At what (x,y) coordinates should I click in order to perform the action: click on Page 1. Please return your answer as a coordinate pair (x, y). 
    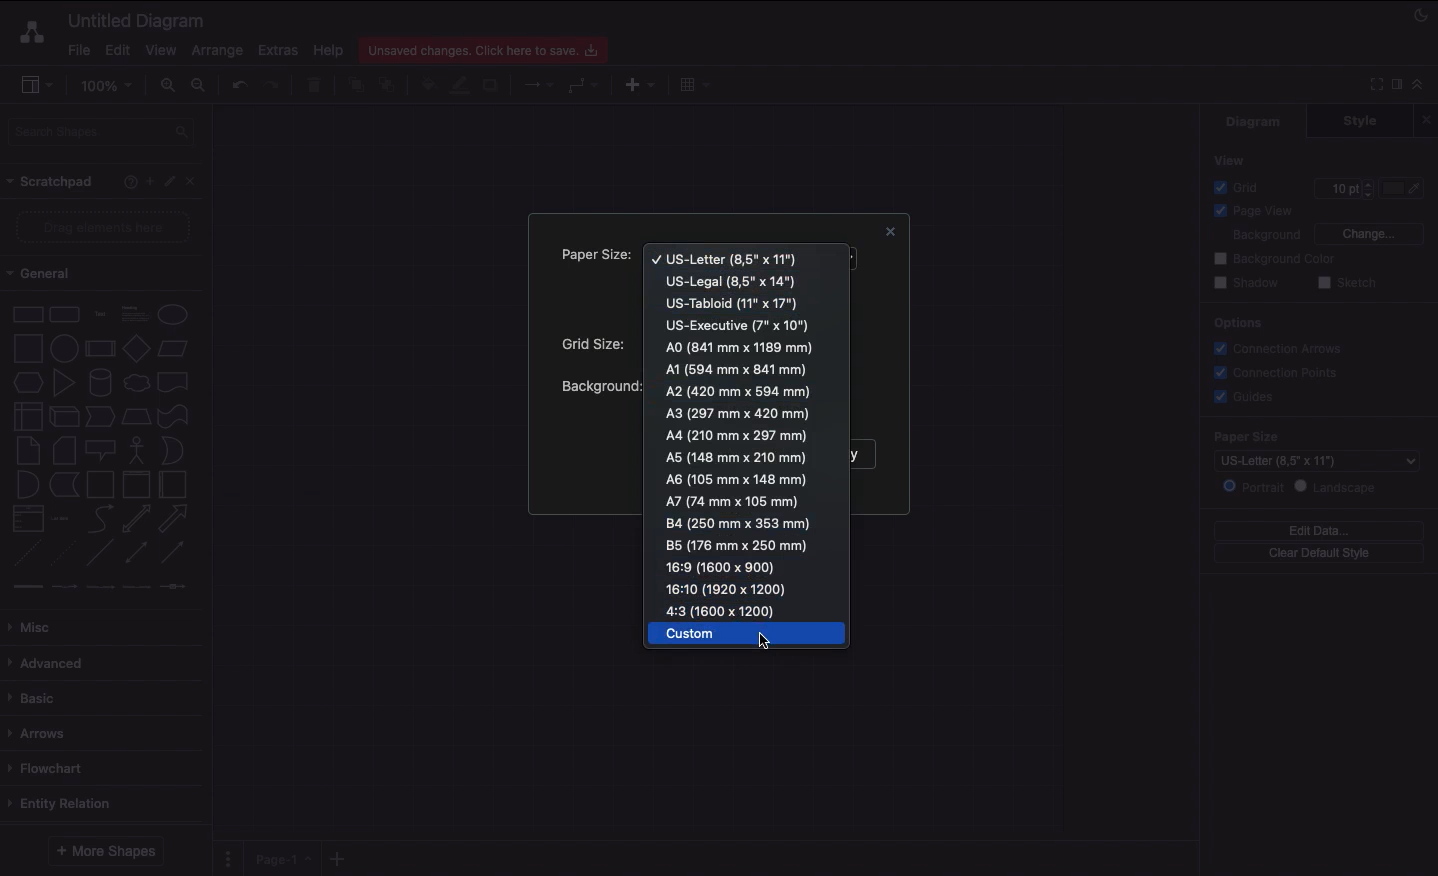
    Looking at the image, I should click on (280, 857).